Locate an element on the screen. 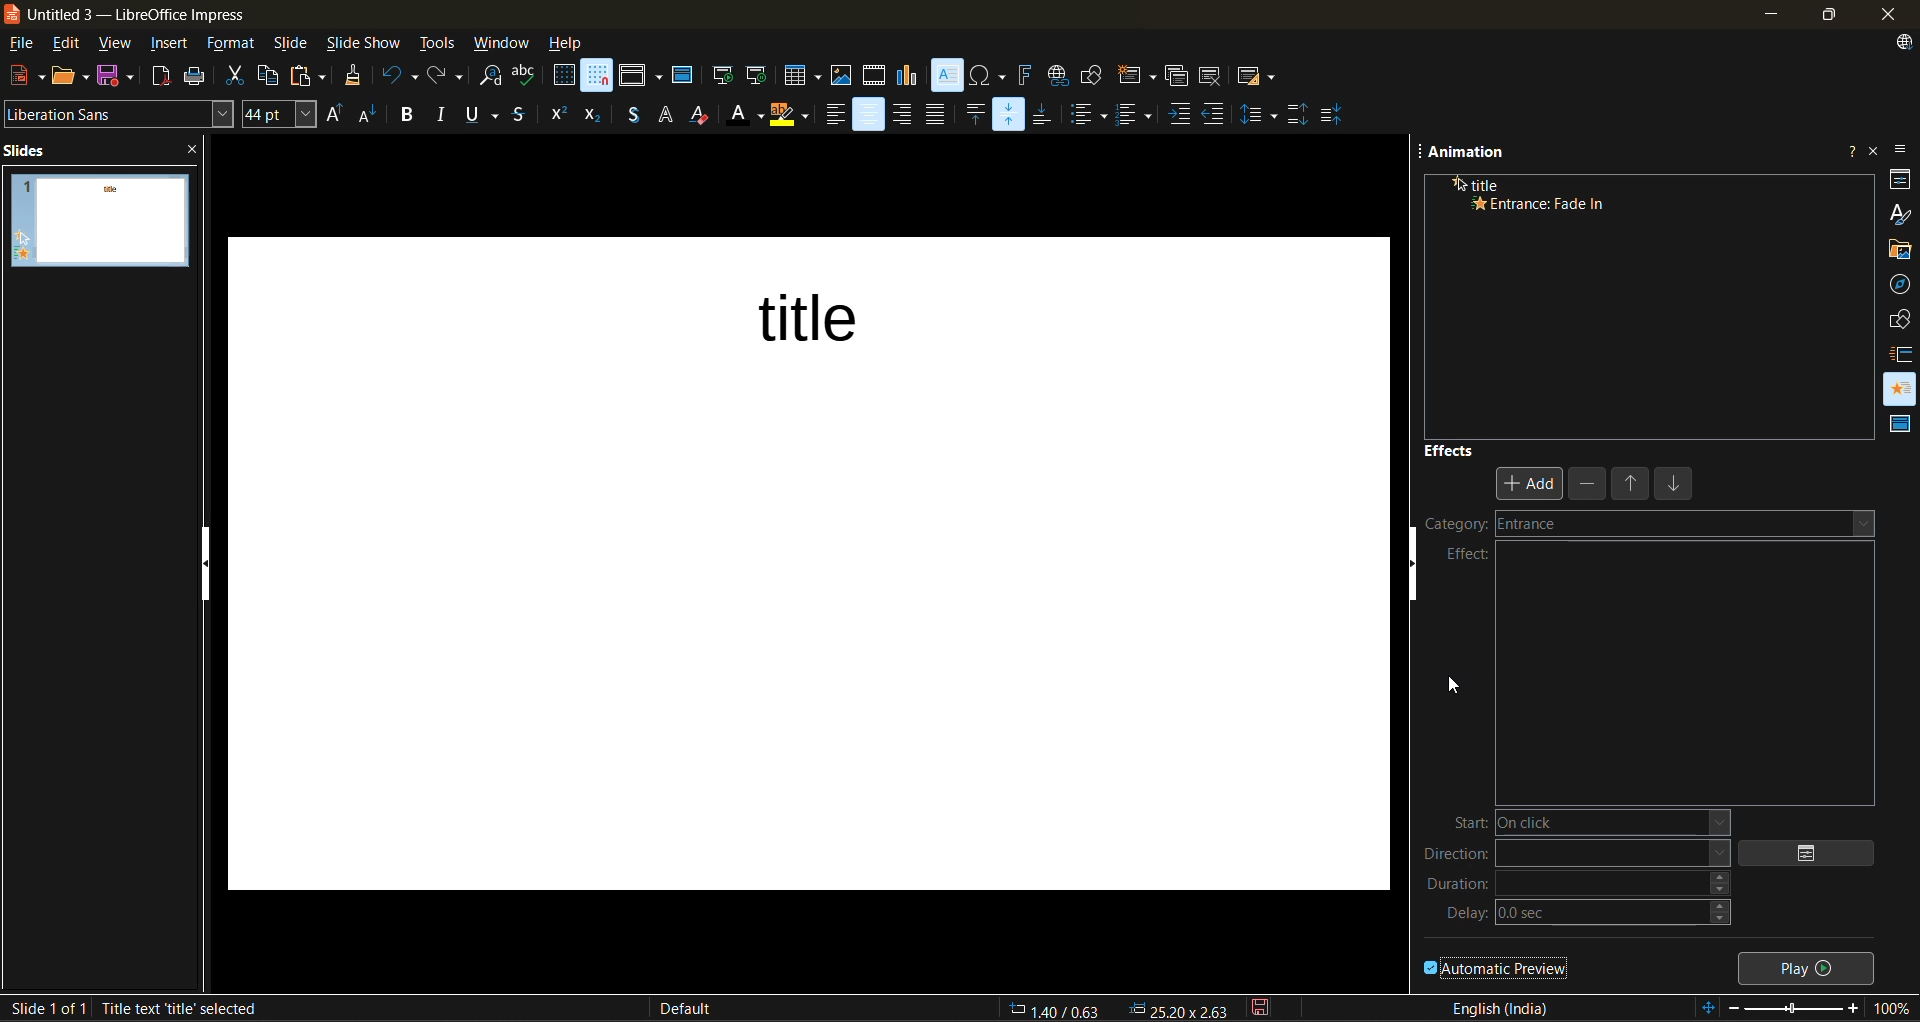  open is located at coordinates (73, 75).